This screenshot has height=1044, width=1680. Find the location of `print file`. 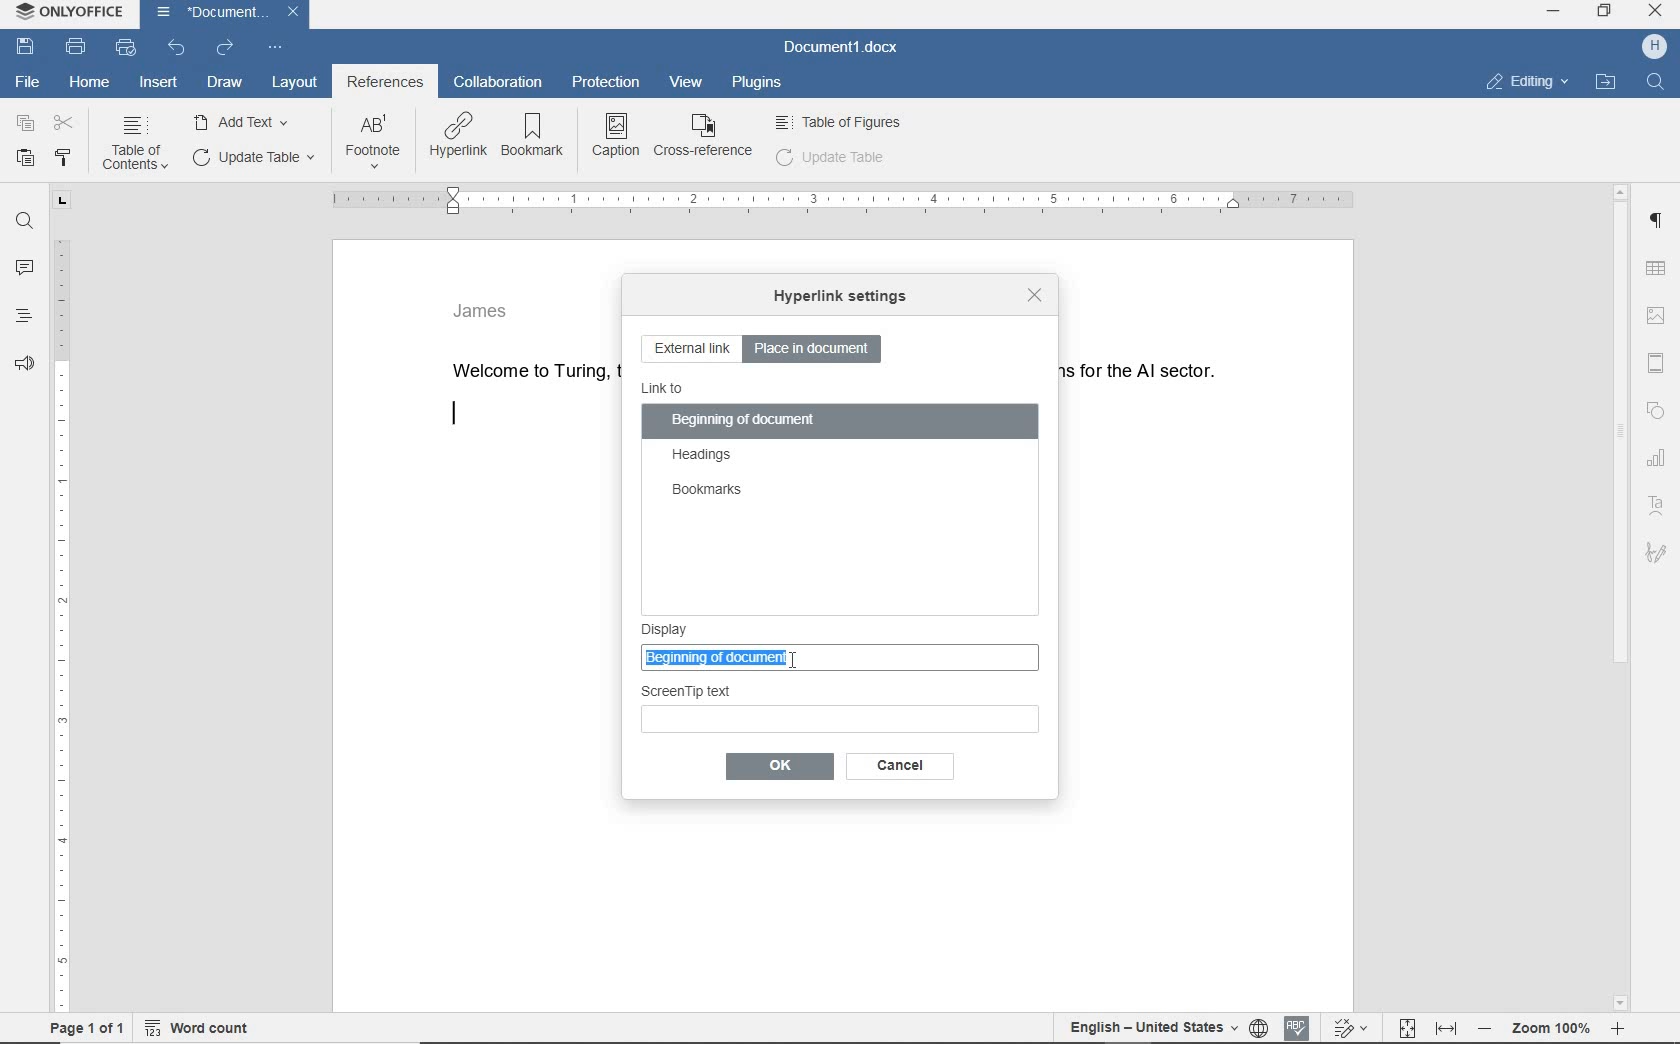

print file is located at coordinates (77, 48).